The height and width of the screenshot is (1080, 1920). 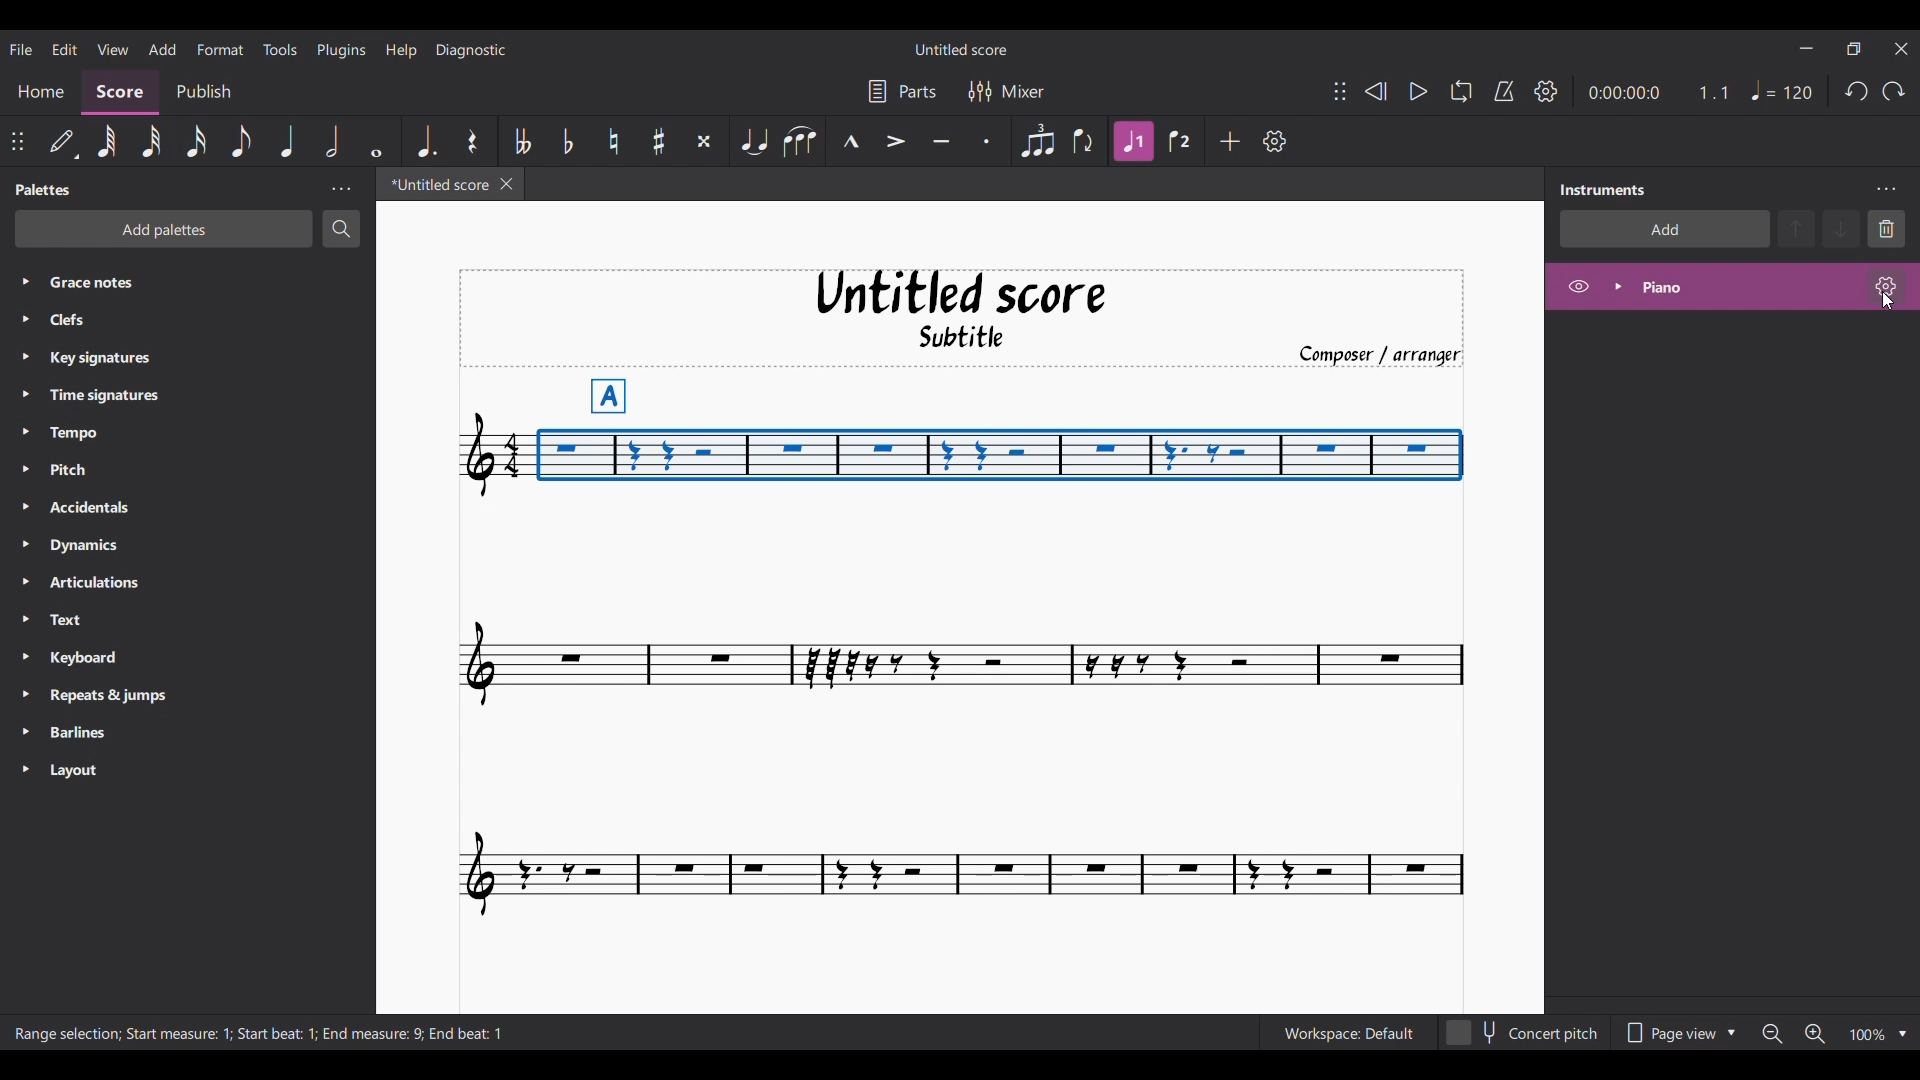 I want to click on Ratio and duration of current note in score, so click(x=1658, y=92).